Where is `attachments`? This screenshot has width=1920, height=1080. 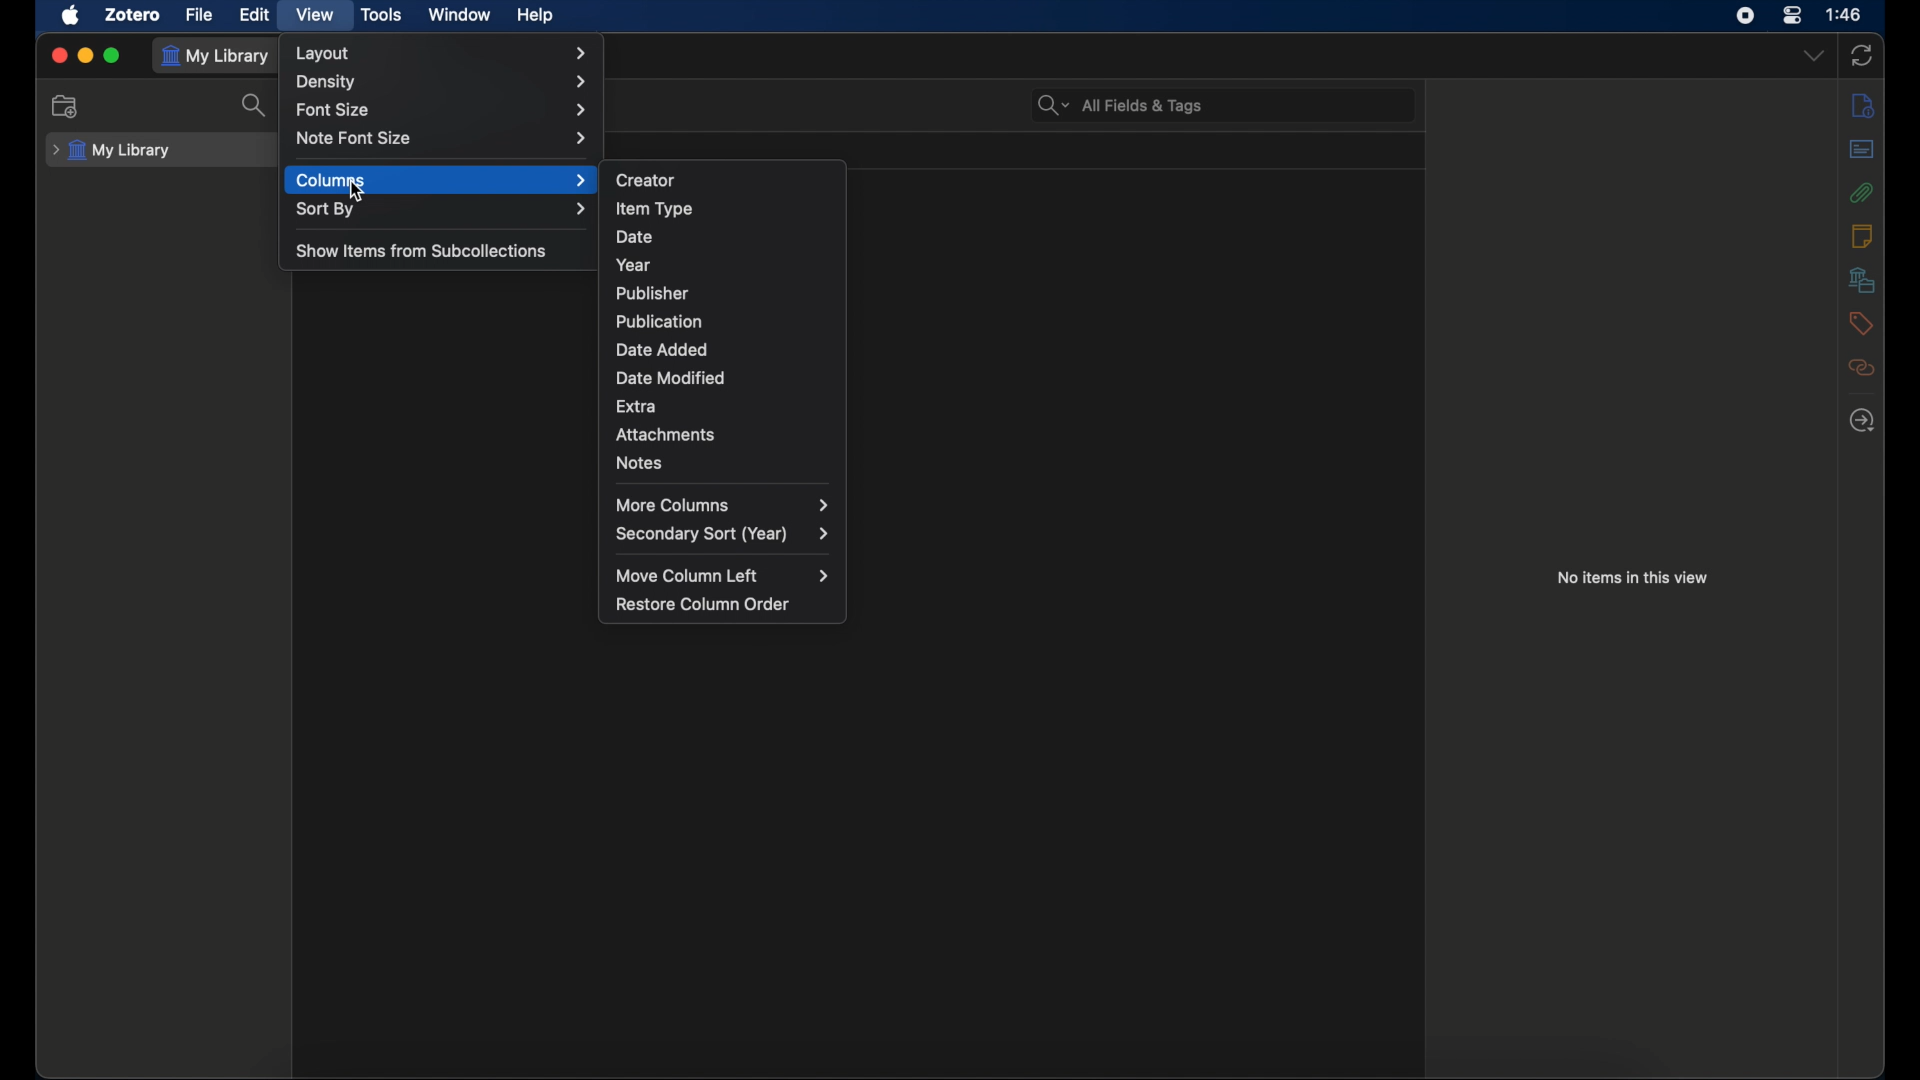
attachments is located at coordinates (1860, 192).